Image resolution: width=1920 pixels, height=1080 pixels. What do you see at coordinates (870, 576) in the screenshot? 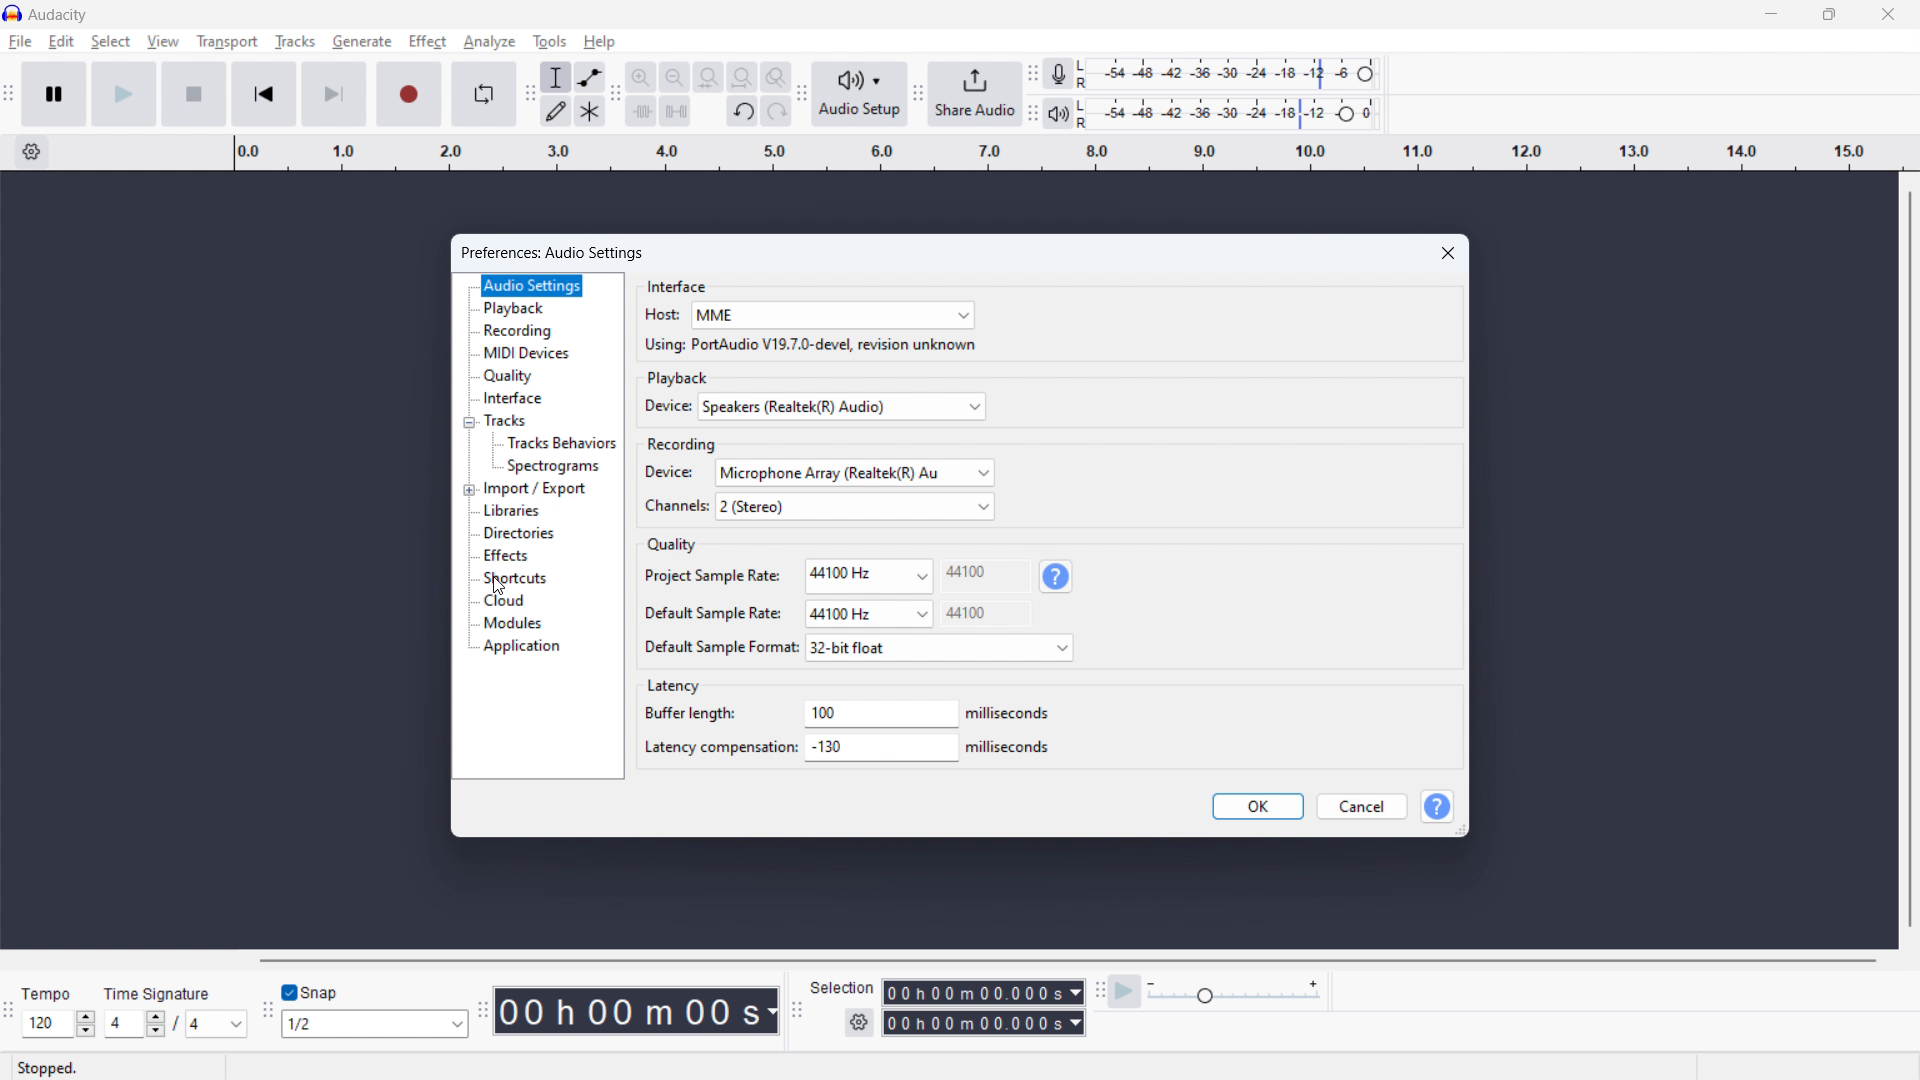
I see `project sample rate` at bounding box center [870, 576].